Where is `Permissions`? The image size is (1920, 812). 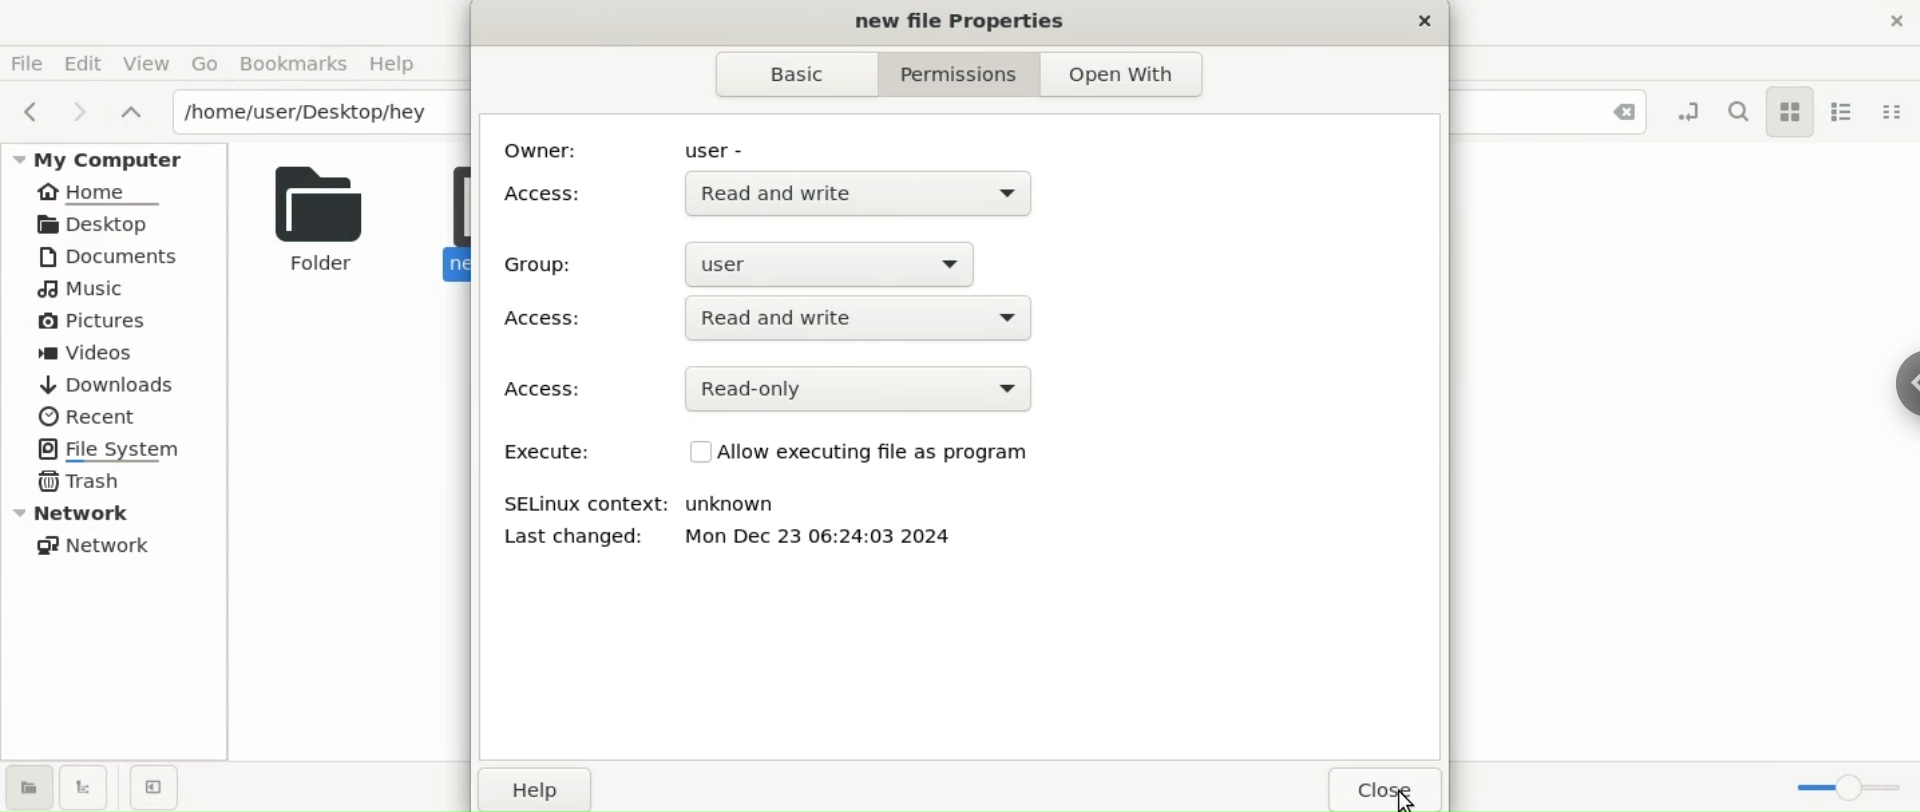
Permissions is located at coordinates (948, 74).